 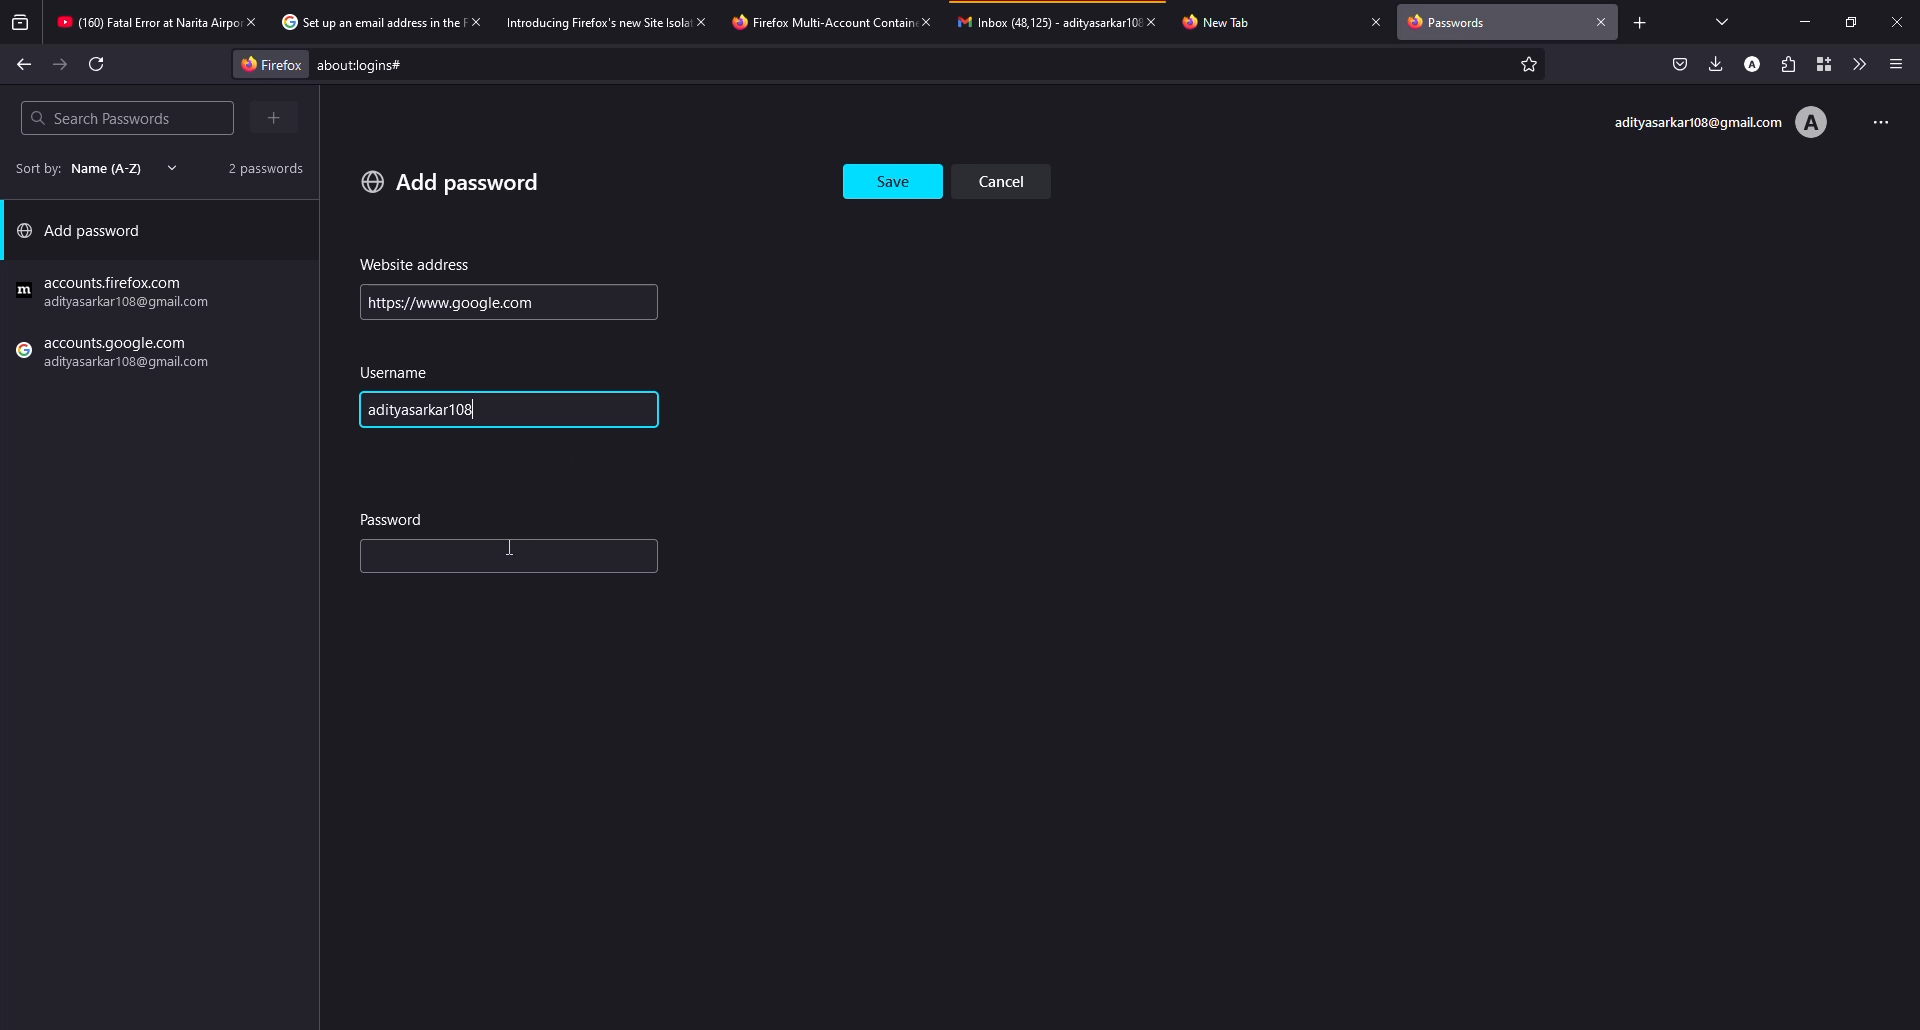 I want to click on tab, so click(x=818, y=22).